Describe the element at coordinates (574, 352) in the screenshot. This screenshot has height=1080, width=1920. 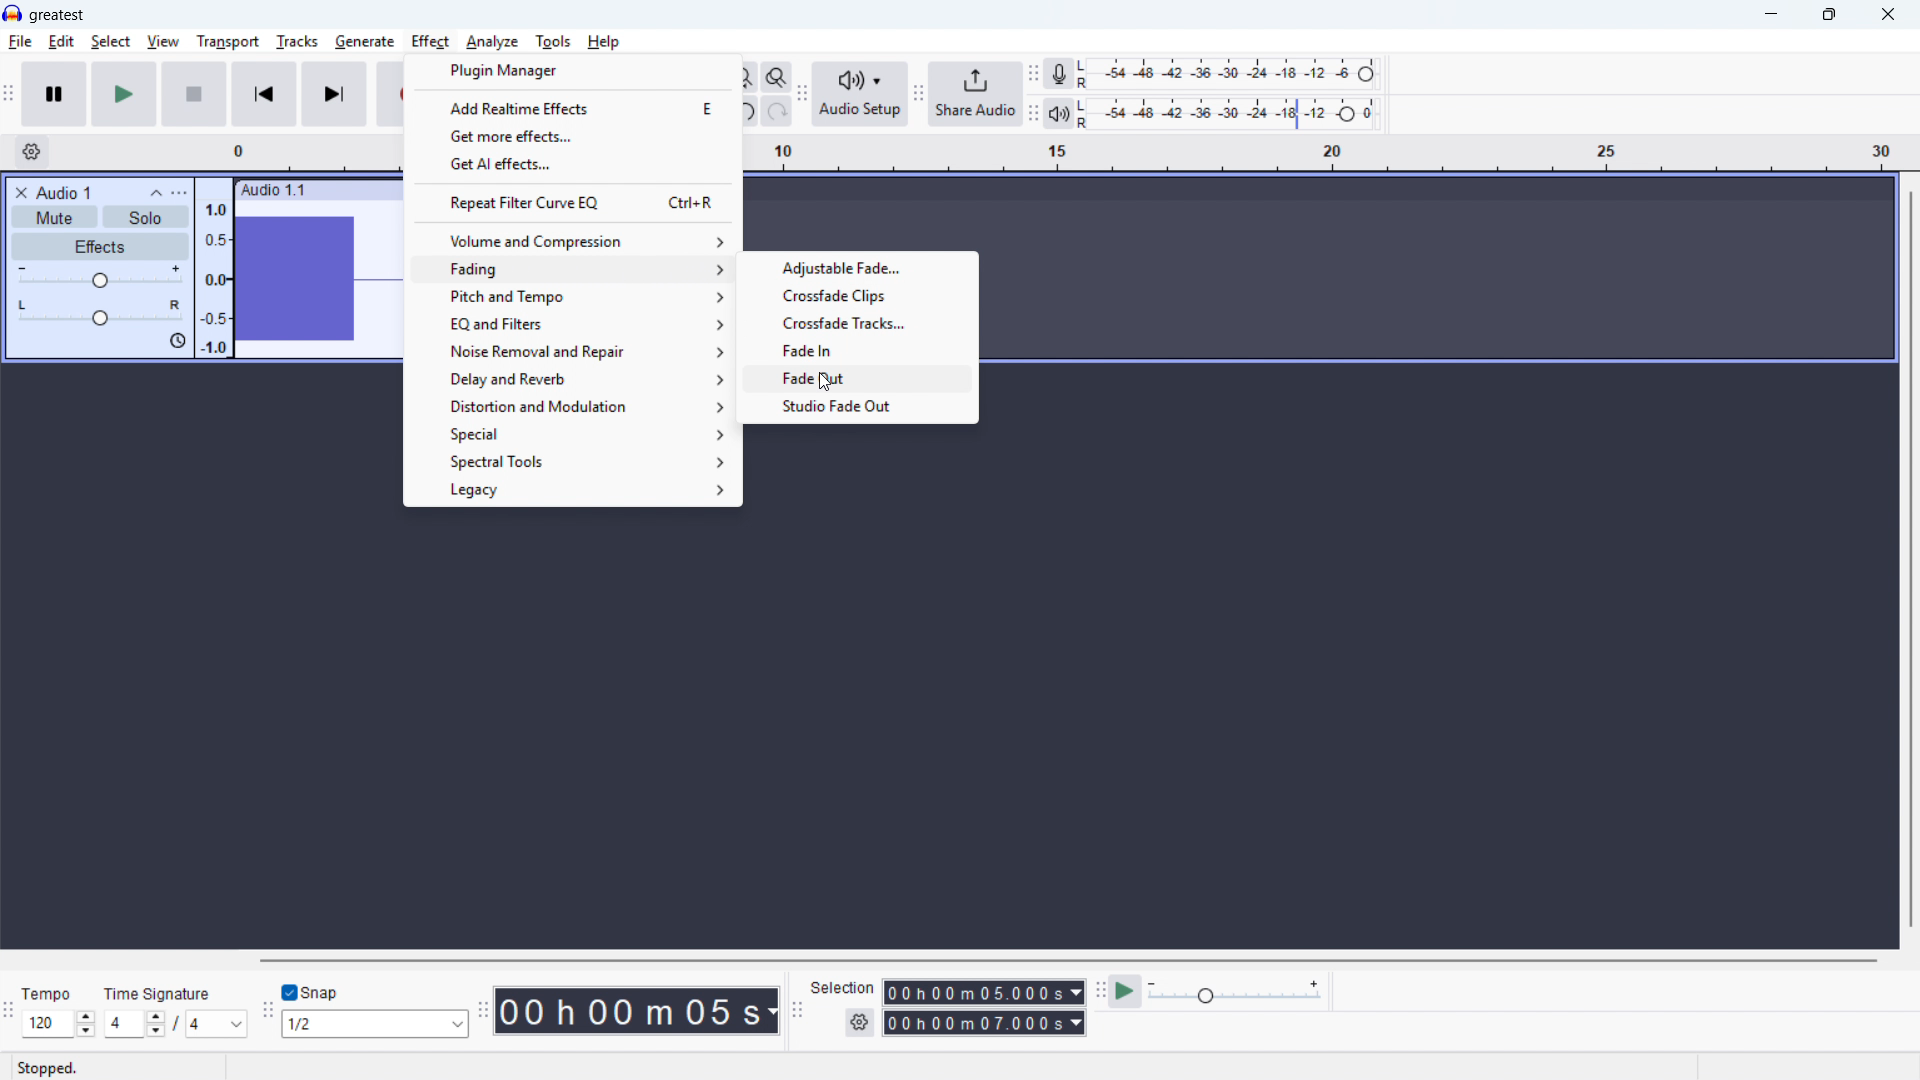
I see `Noise removal and repair ` at that location.